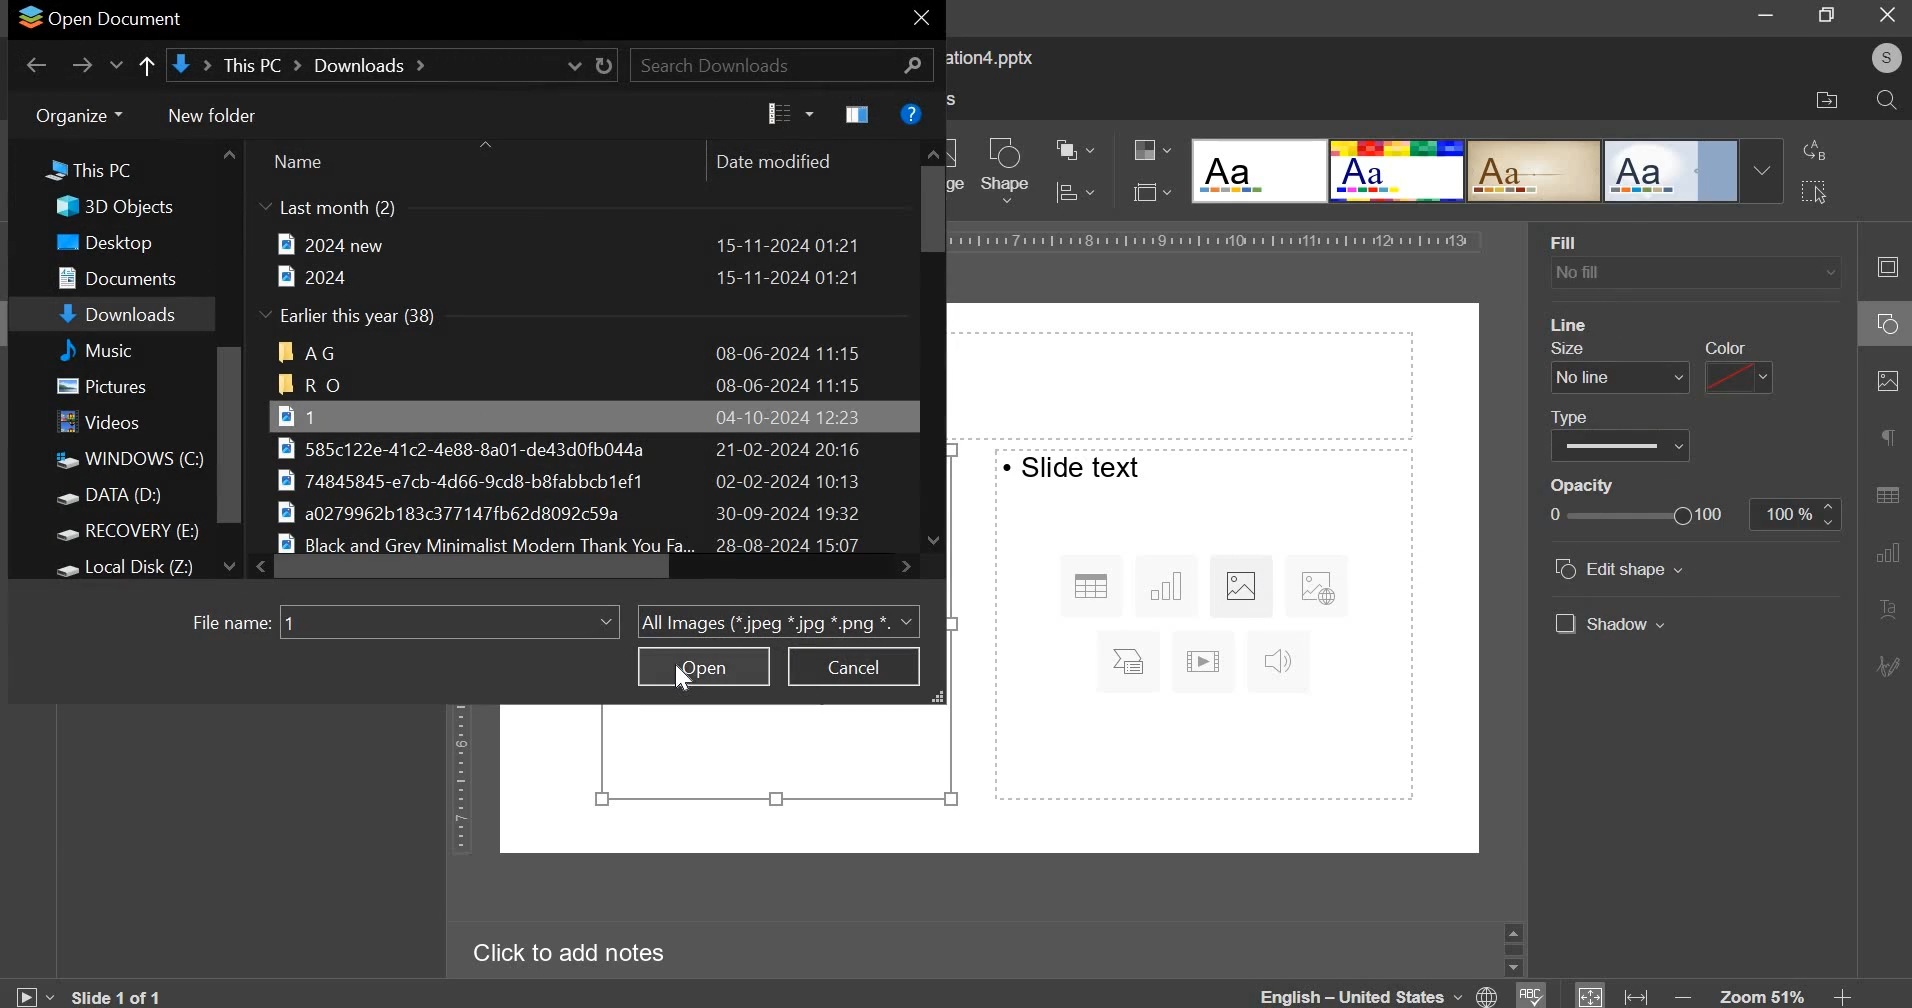 The image size is (1912, 1008). What do you see at coordinates (1886, 611) in the screenshot?
I see `text art` at bounding box center [1886, 611].